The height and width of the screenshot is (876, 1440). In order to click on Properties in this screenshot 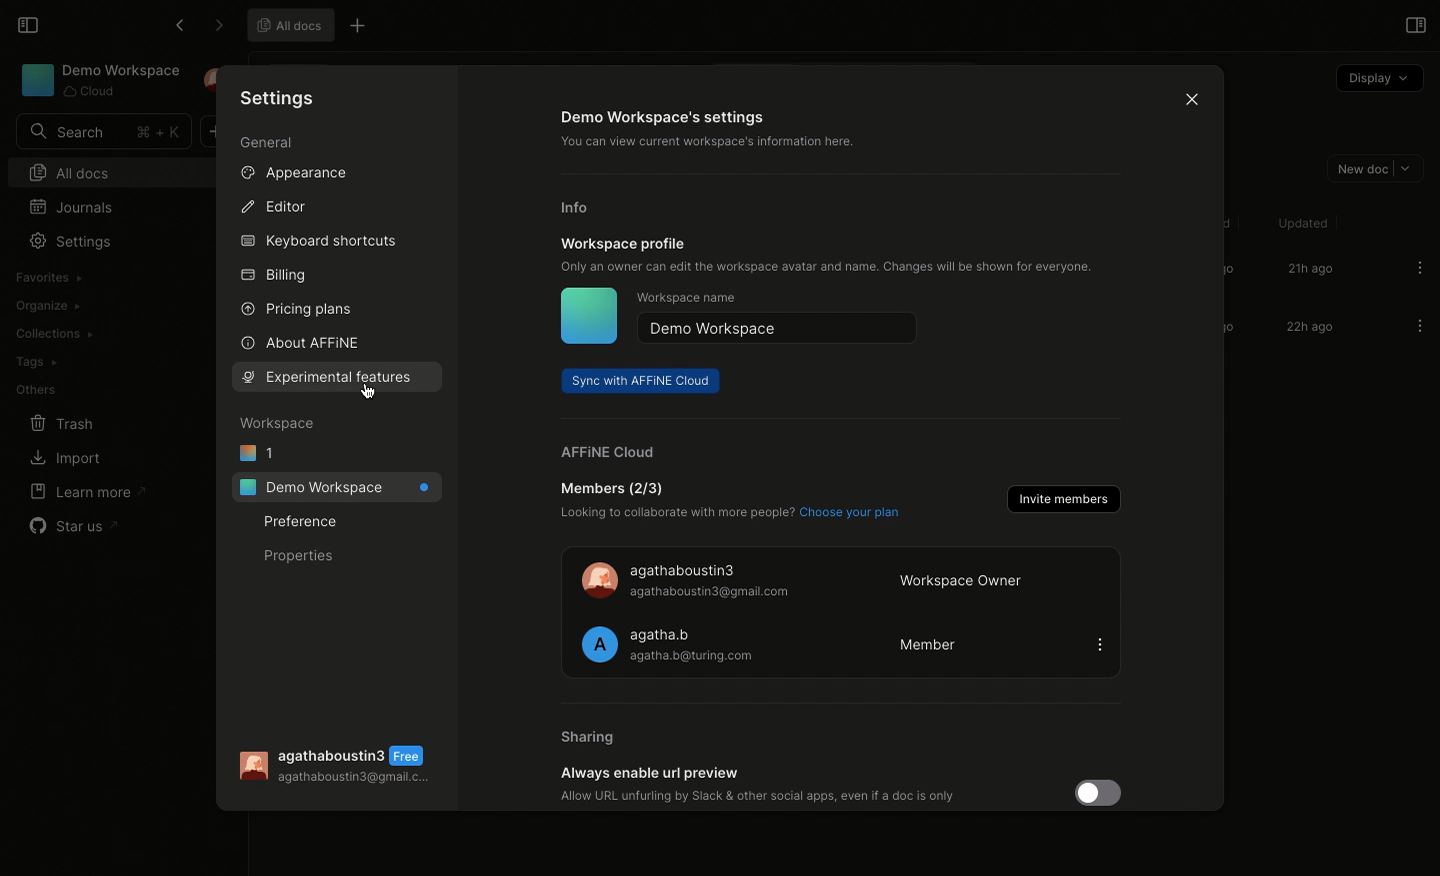, I will do `click(300, 554)`.